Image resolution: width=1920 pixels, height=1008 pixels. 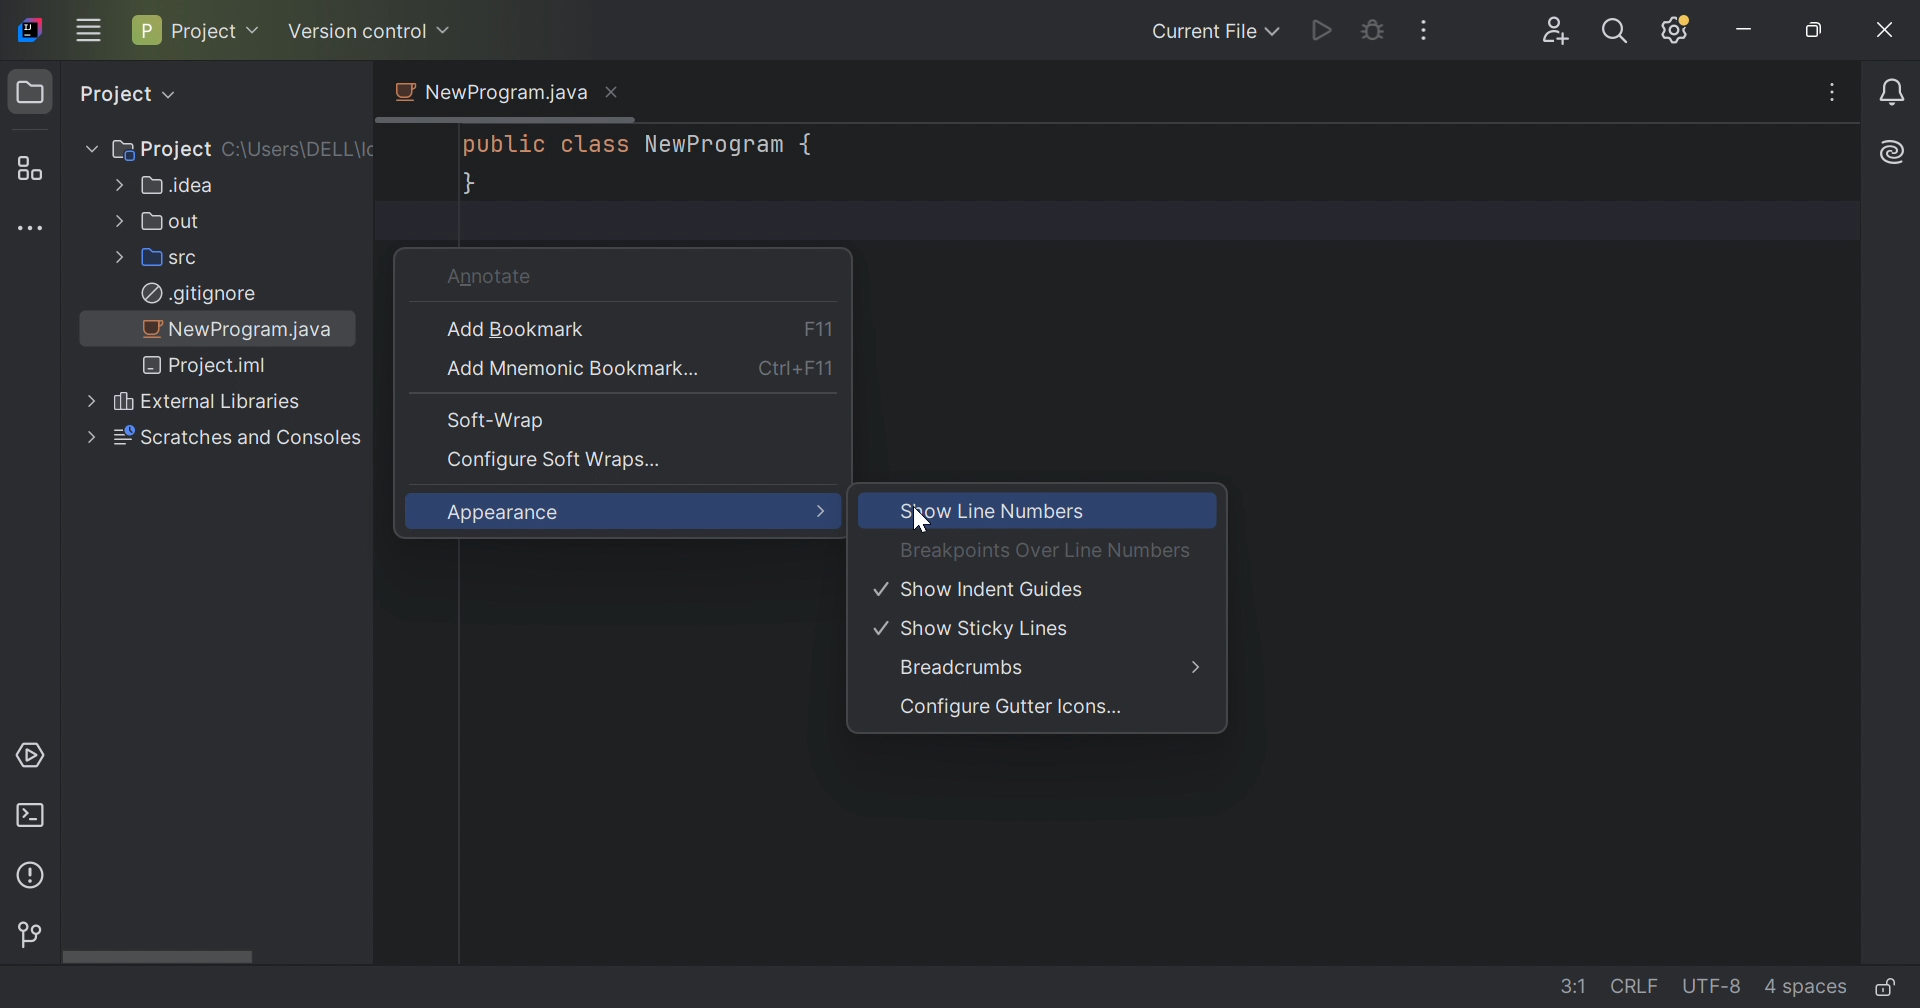 What do you see at coordinates (357, 31) in the screenshot?
I see `Version control` at bounding box center [357, 31].